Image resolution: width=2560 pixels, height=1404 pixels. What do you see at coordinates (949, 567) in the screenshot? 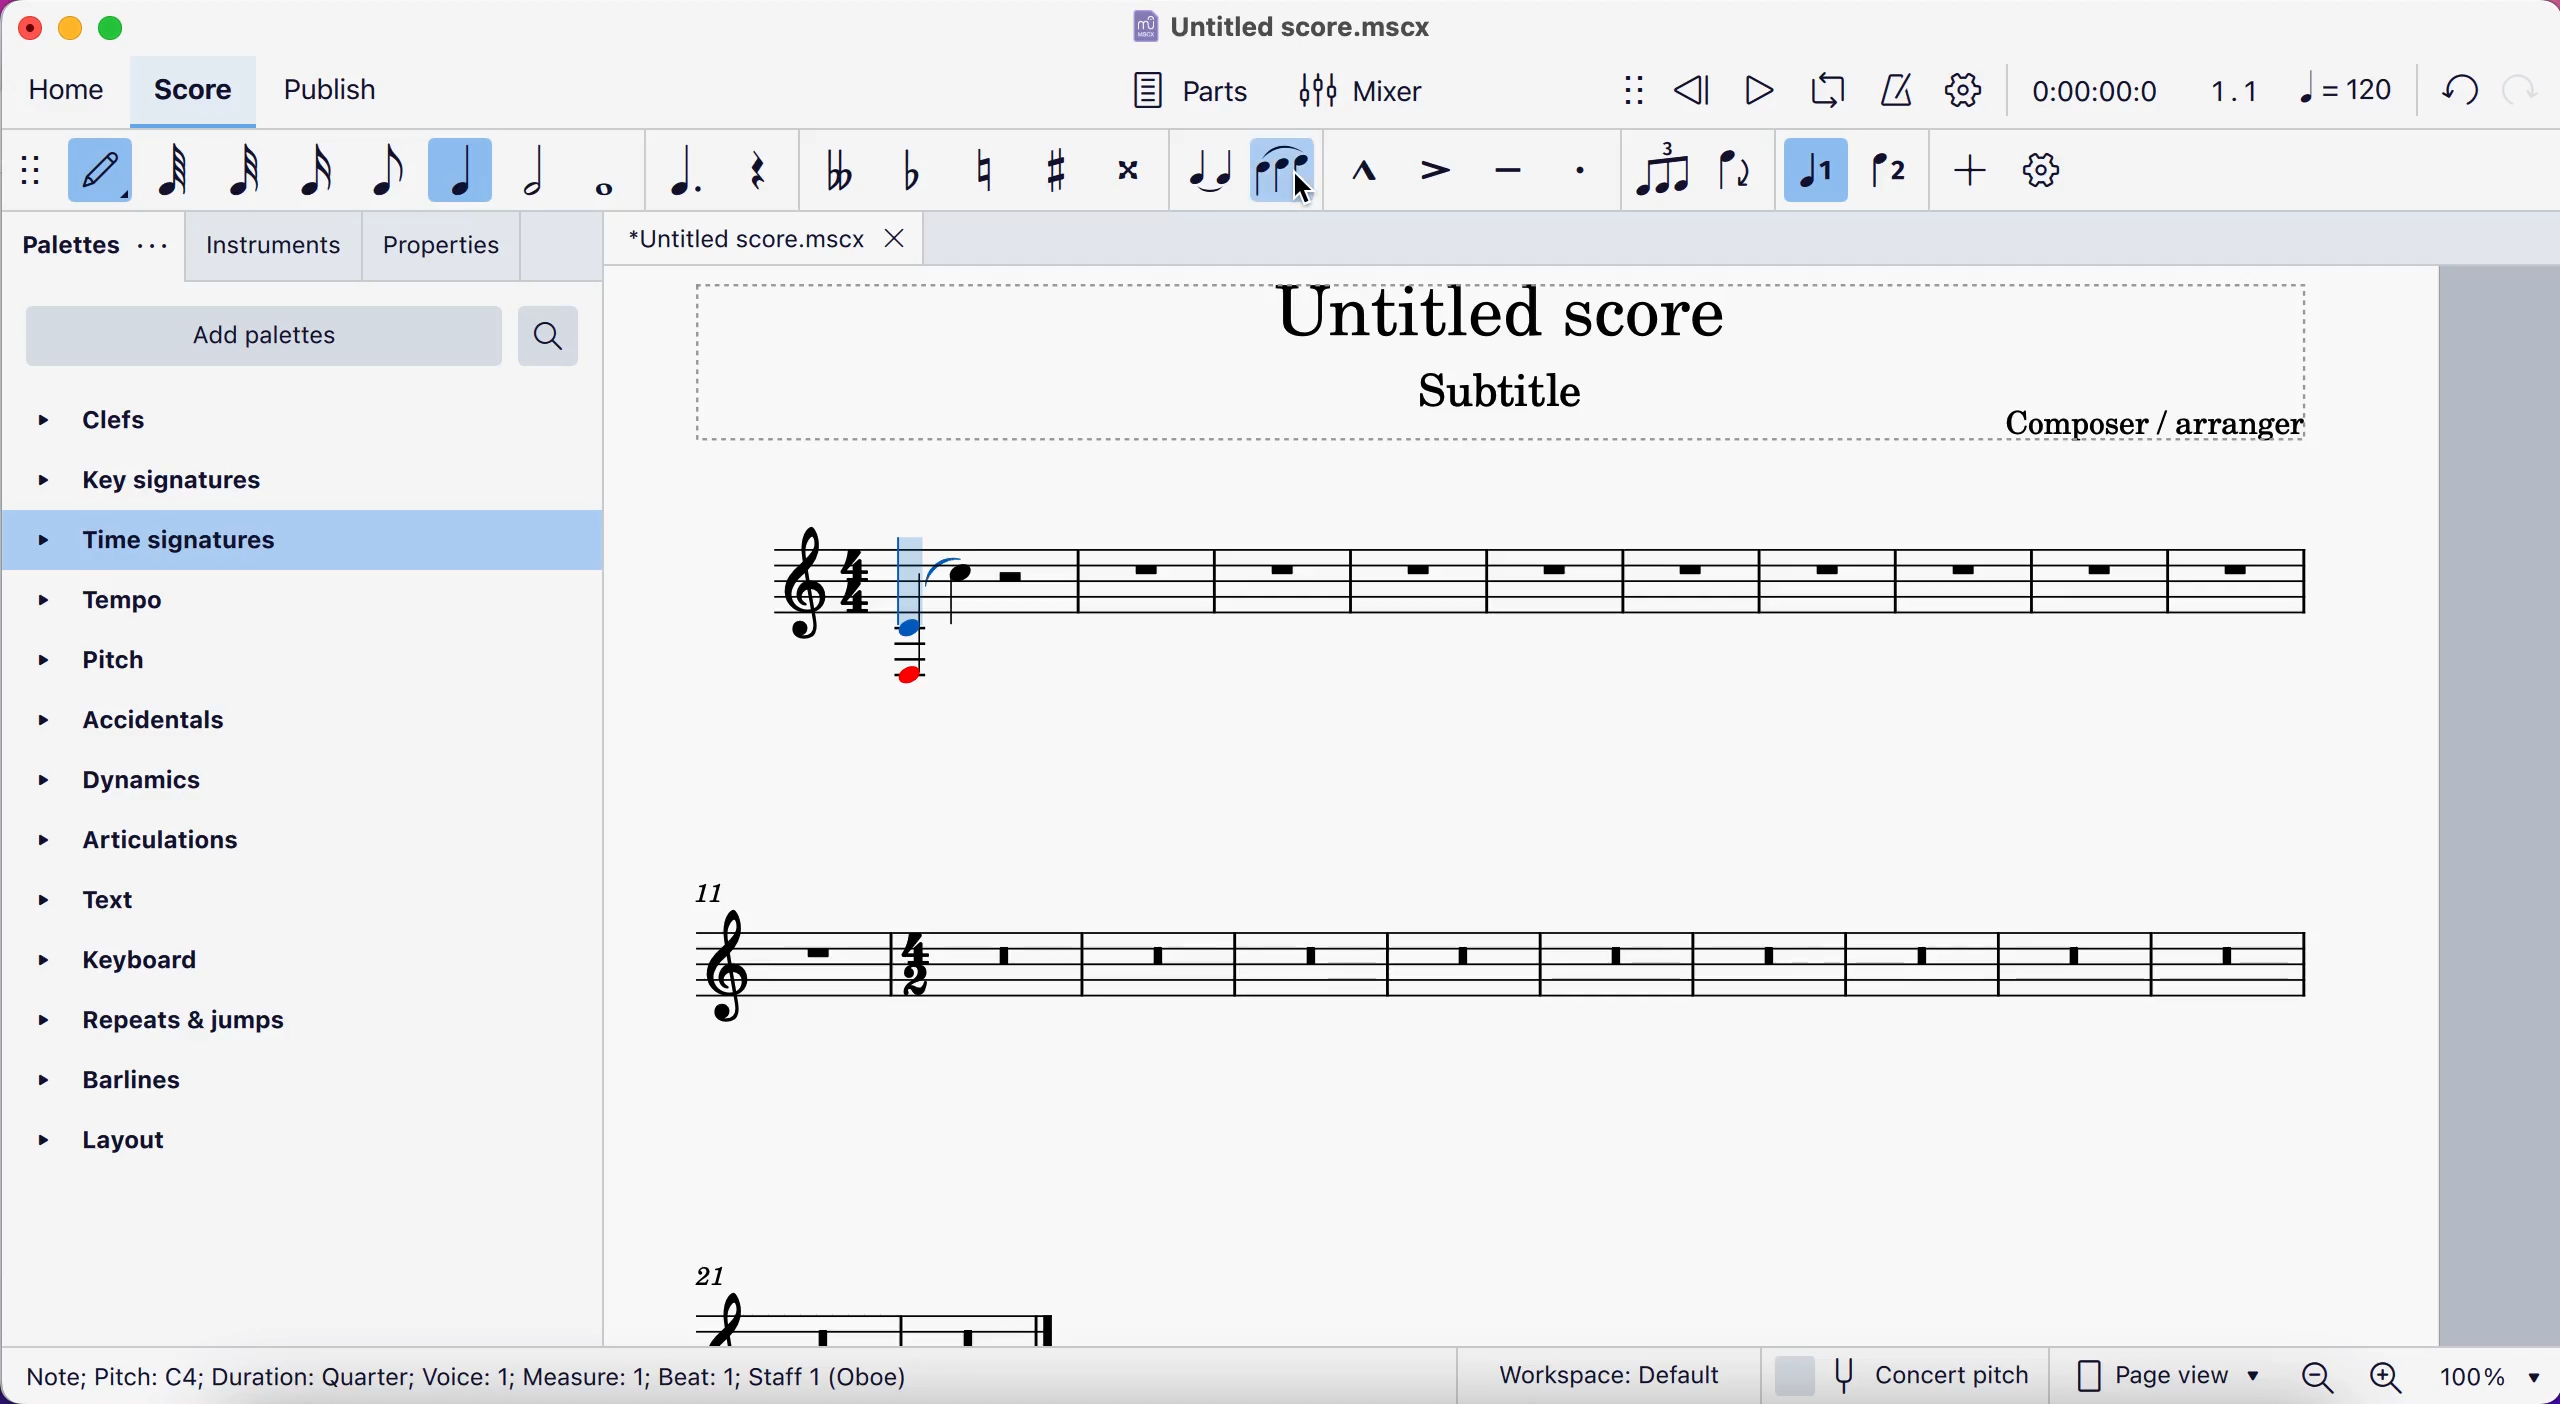
I see `slur applied` at bounding box center [949, 567].